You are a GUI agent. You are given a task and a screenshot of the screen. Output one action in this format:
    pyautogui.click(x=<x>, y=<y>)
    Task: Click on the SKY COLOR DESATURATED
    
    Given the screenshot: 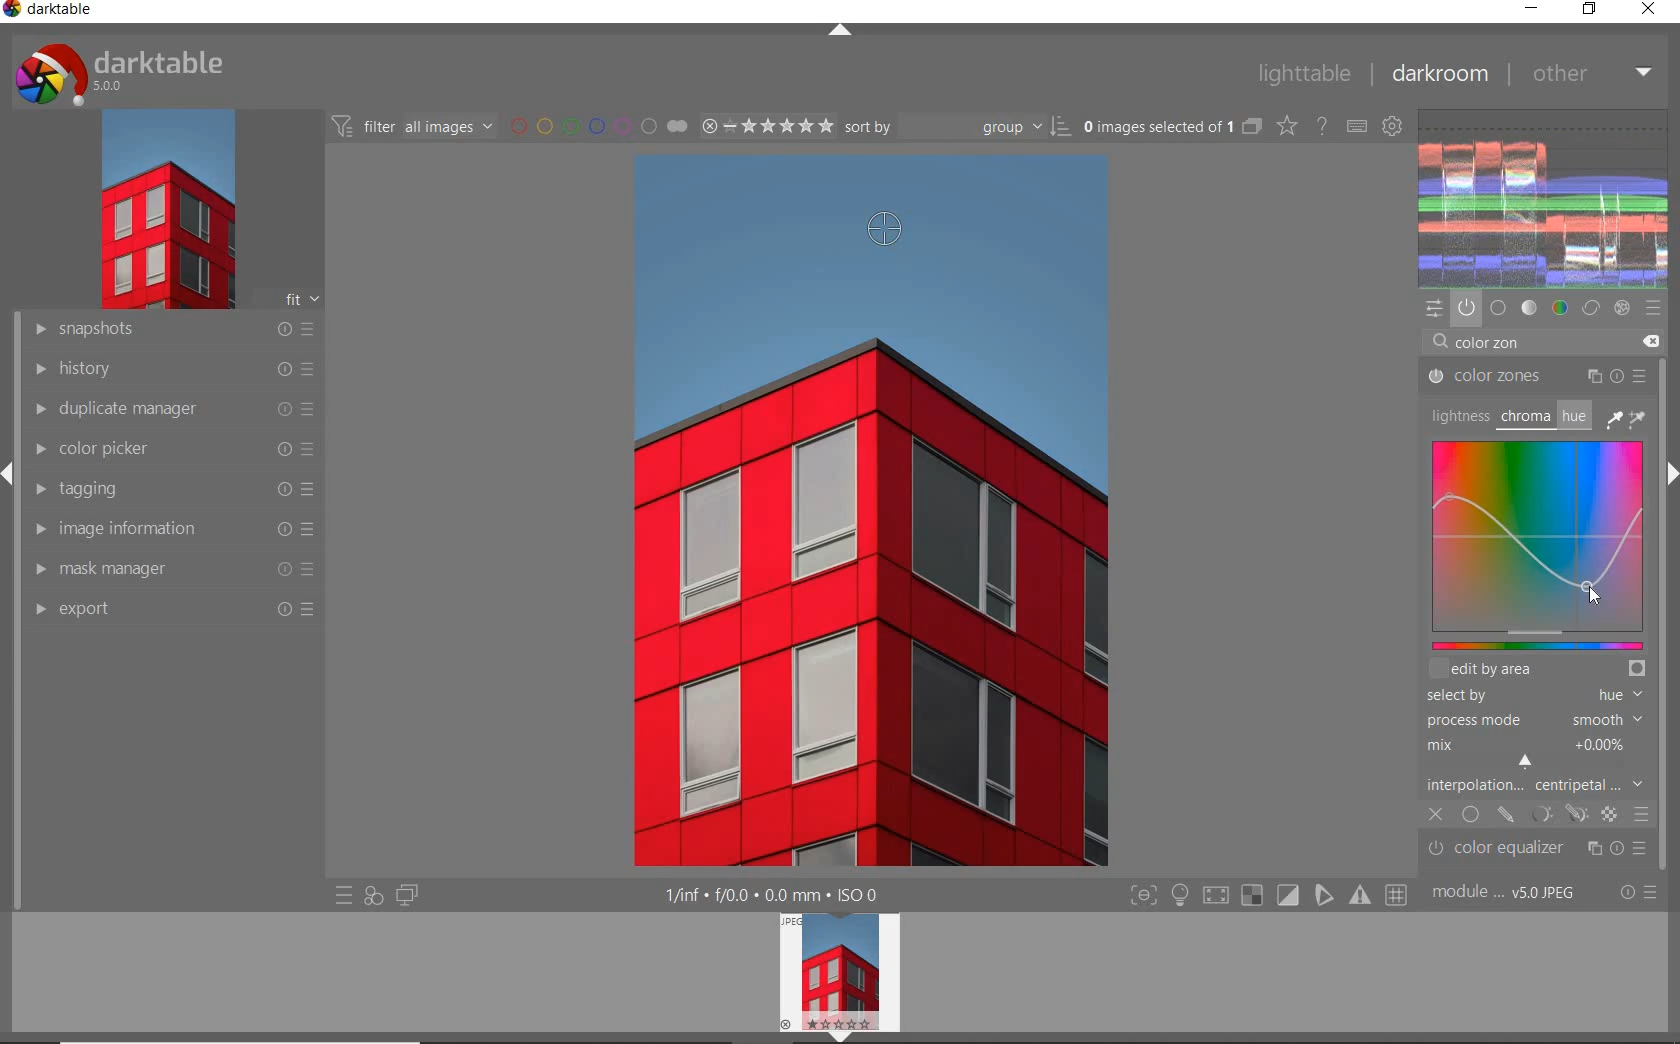 What is the action you would take?
    pyautogui.click(x=869, y=385)
    